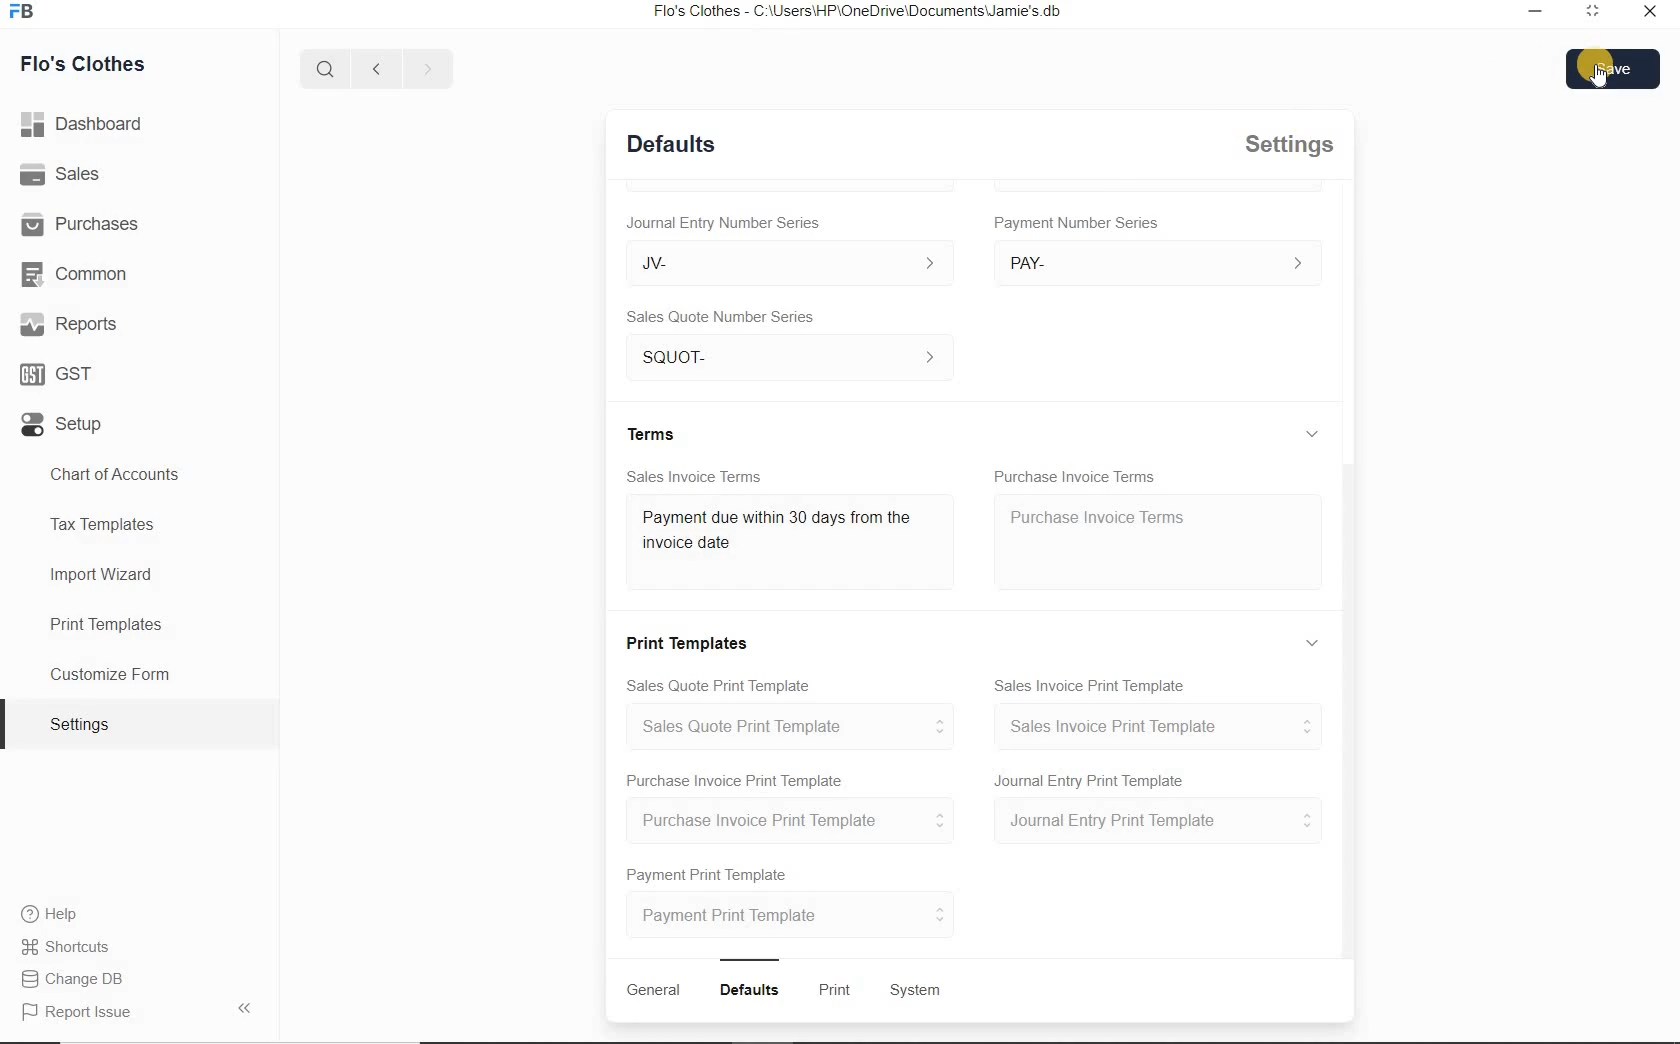  I want to click on Print Templates, so click(139, 623).